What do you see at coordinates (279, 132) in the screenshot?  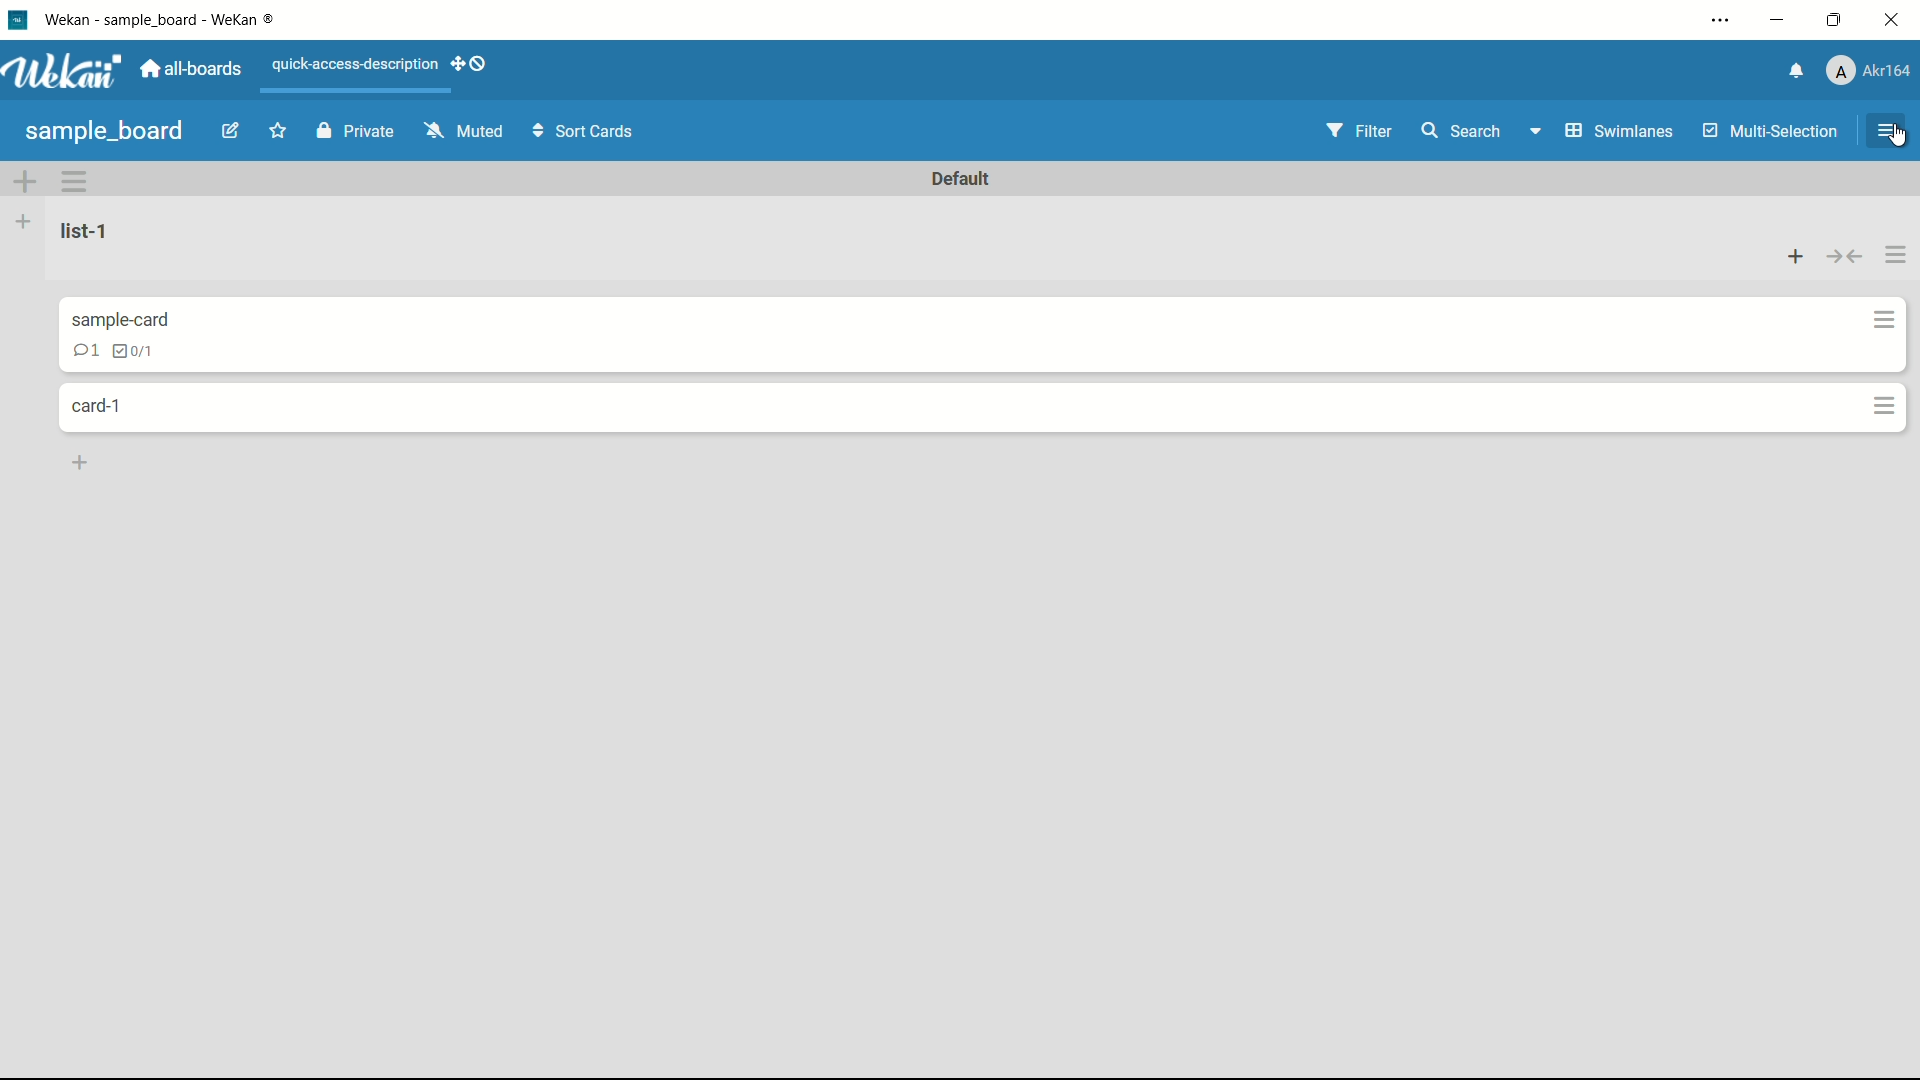 I see `star` at bounding box center [279, 132].